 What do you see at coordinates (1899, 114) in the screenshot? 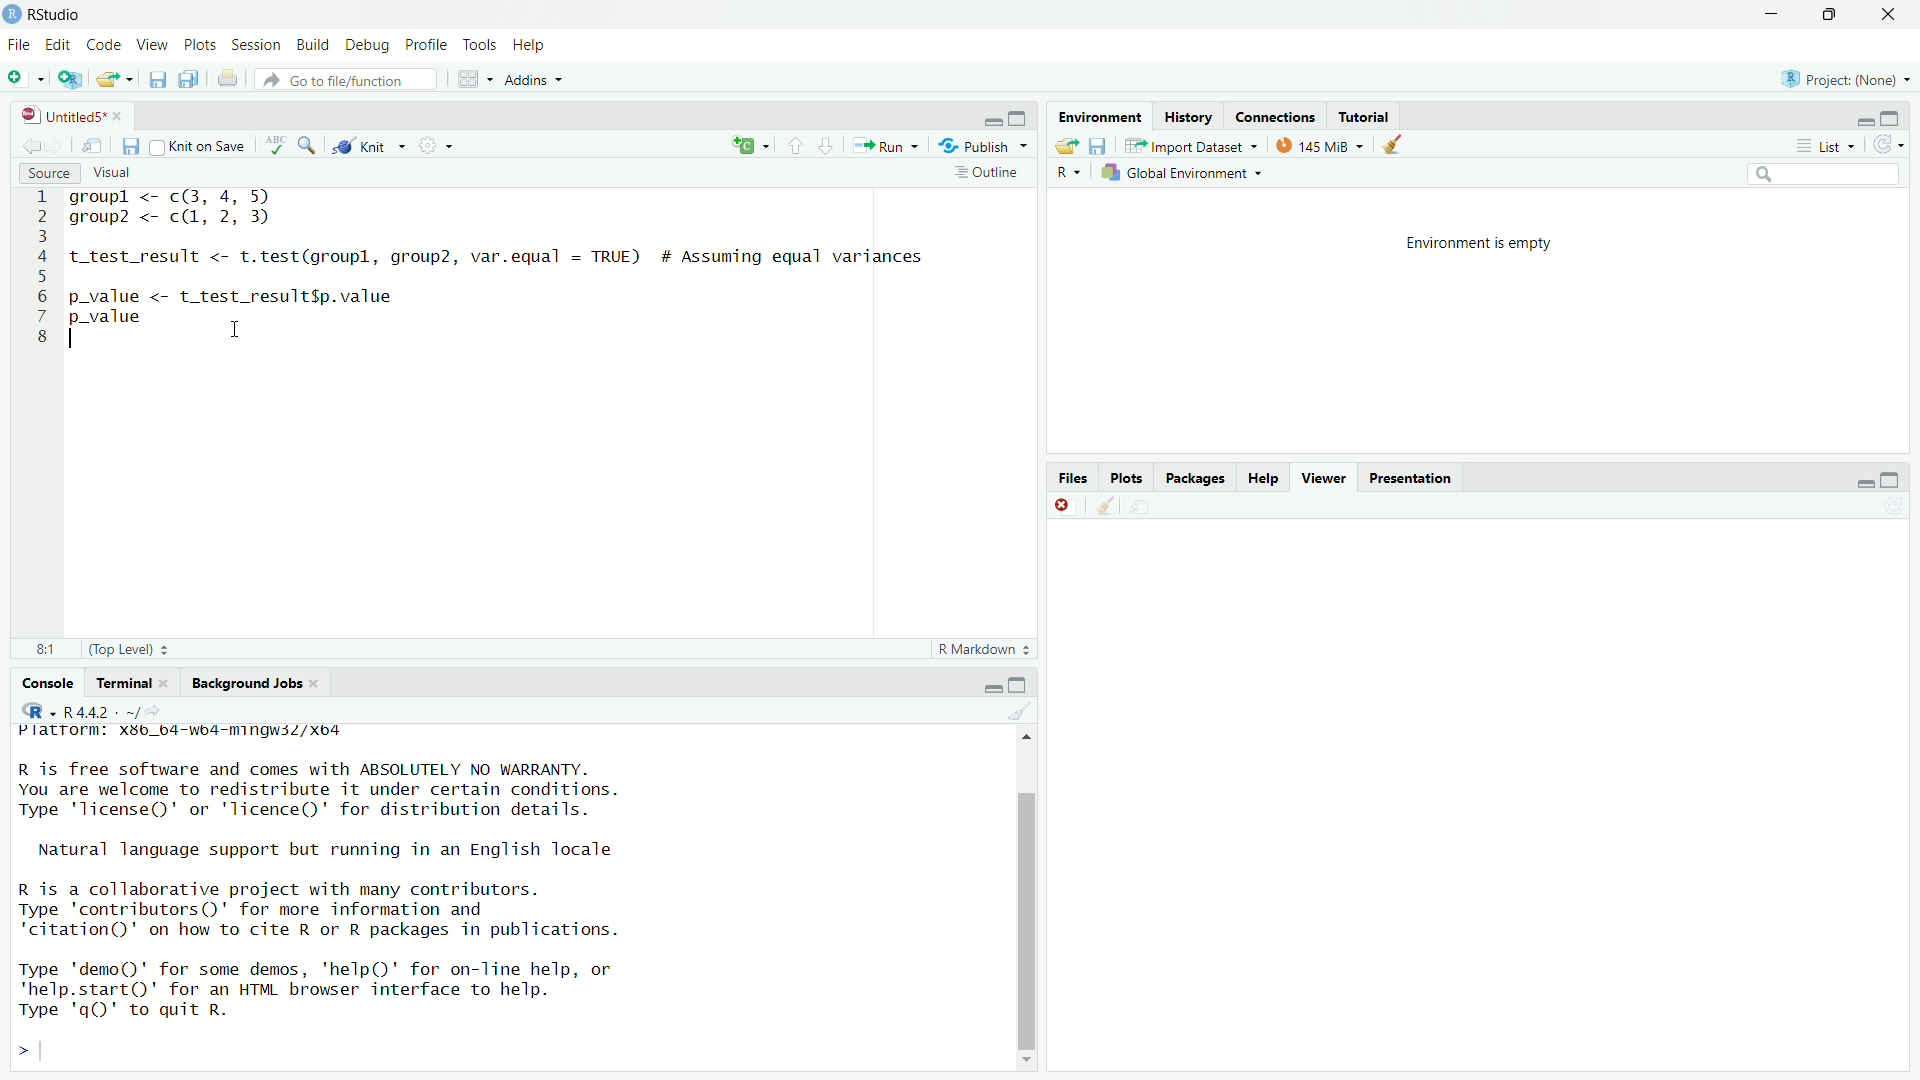
I see `maximise` at bounding box center [1899, 114].